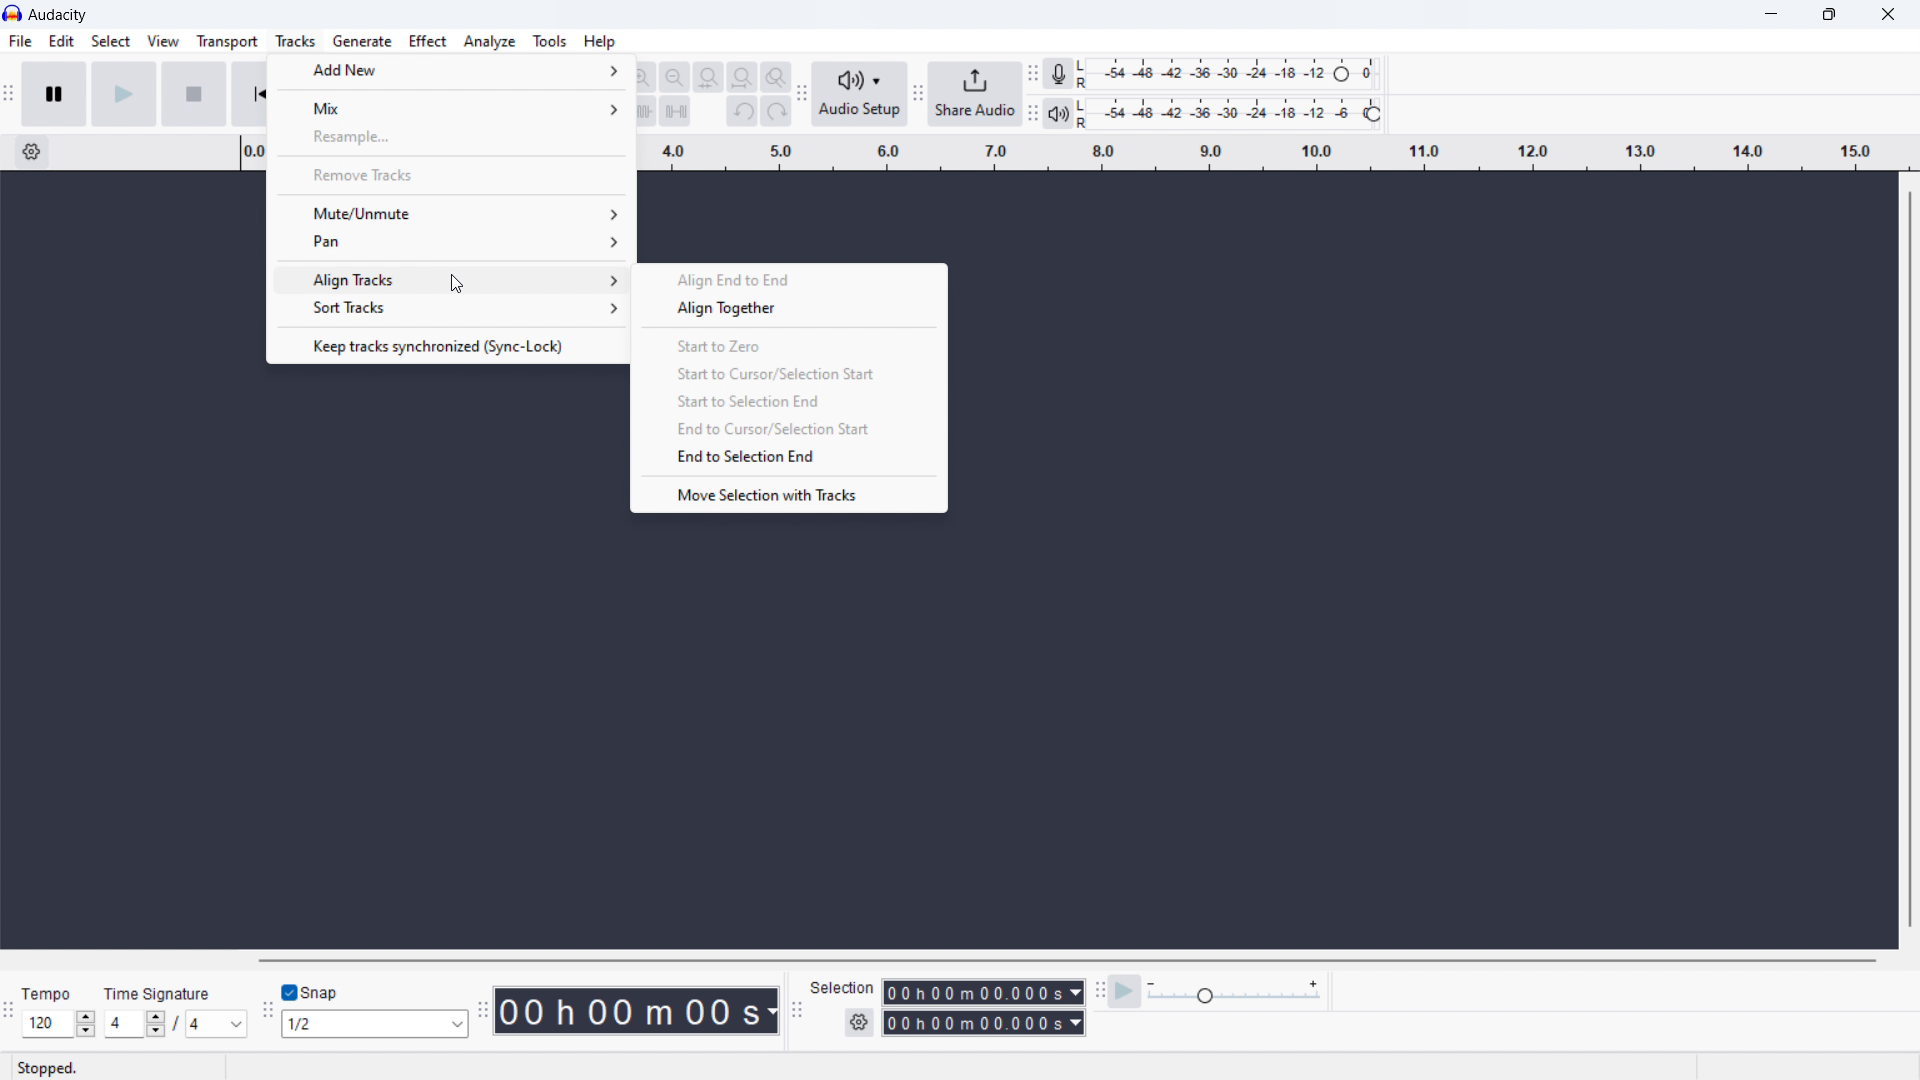 This screenshot has height=1080, width=1920. Describe the element at coordinates (642, 111) in the screenshot. I see `trim audio outside selection` at that location.